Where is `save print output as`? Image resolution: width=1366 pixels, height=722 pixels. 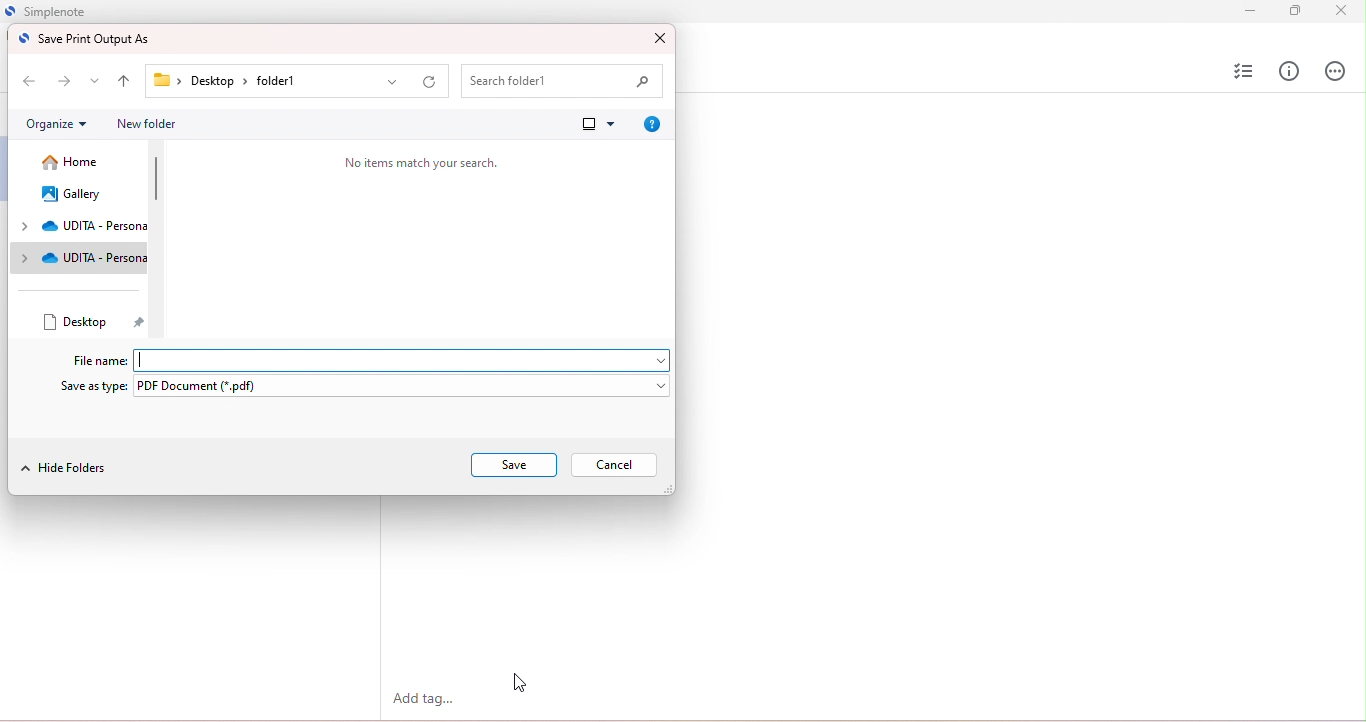 save print output as is located at coordinates (86, 39).